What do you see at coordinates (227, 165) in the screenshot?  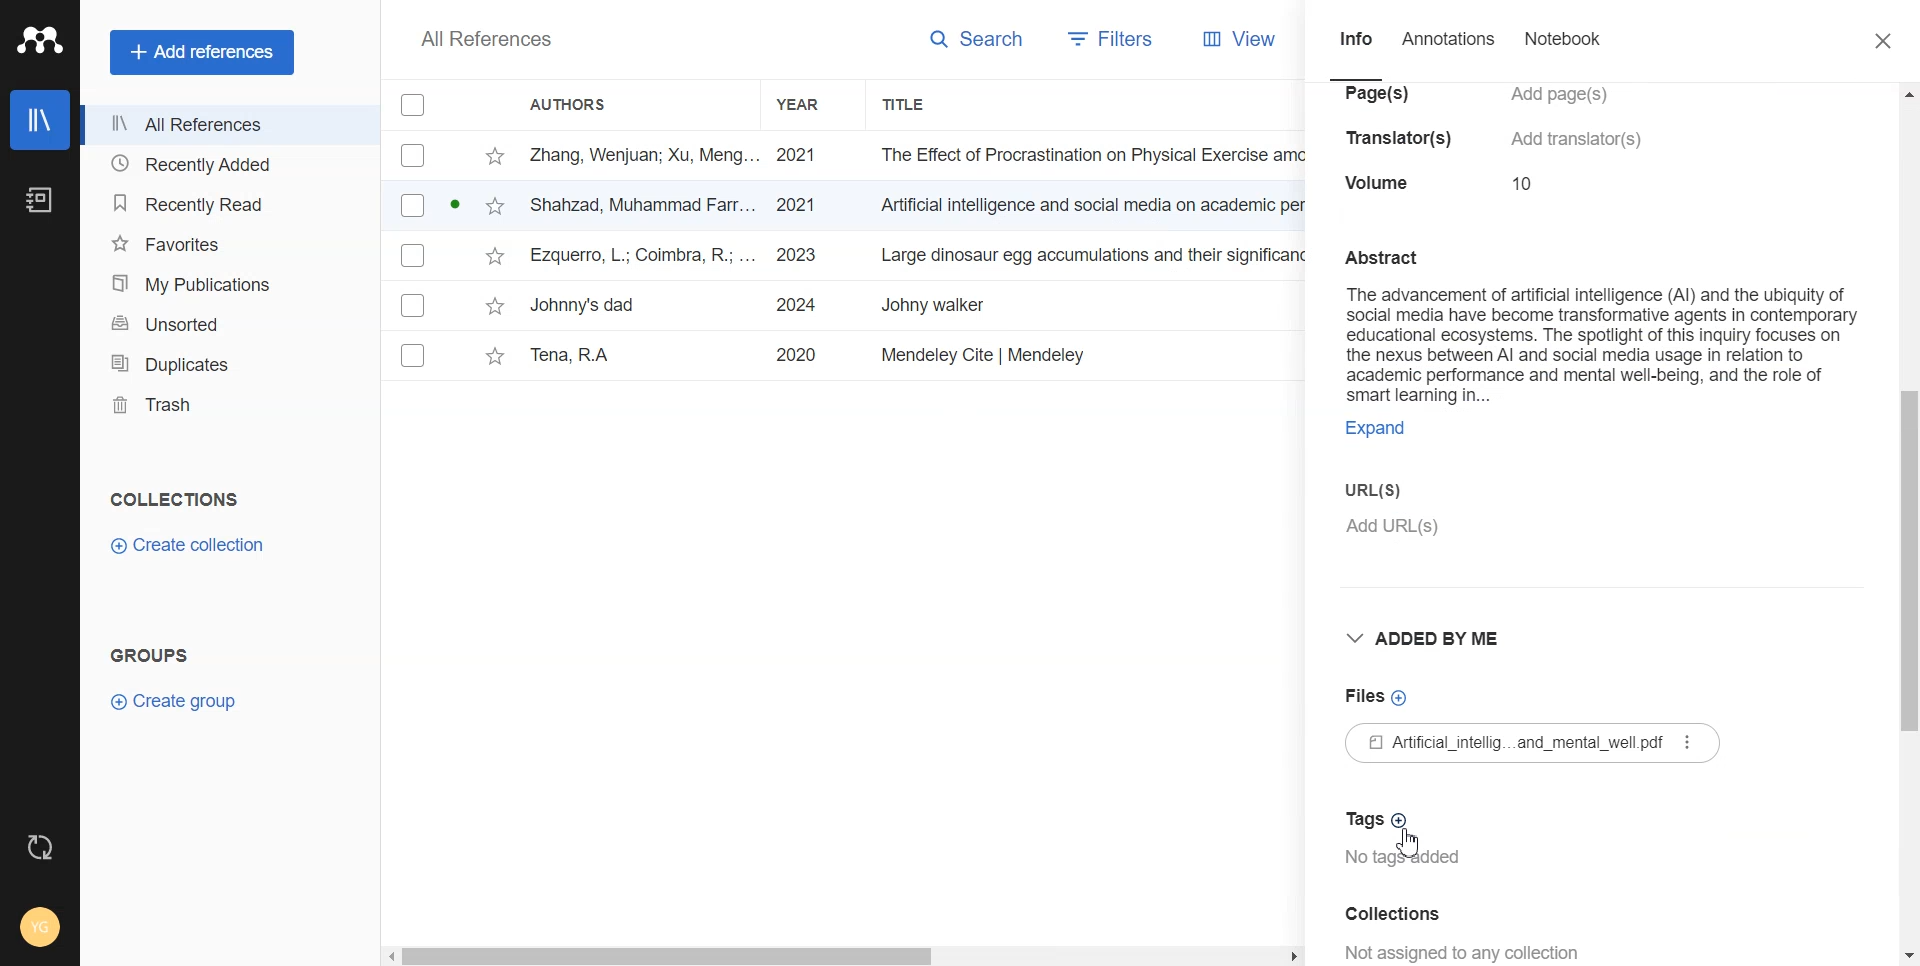 I see `Recently Added` at bounding box center [227, 165].